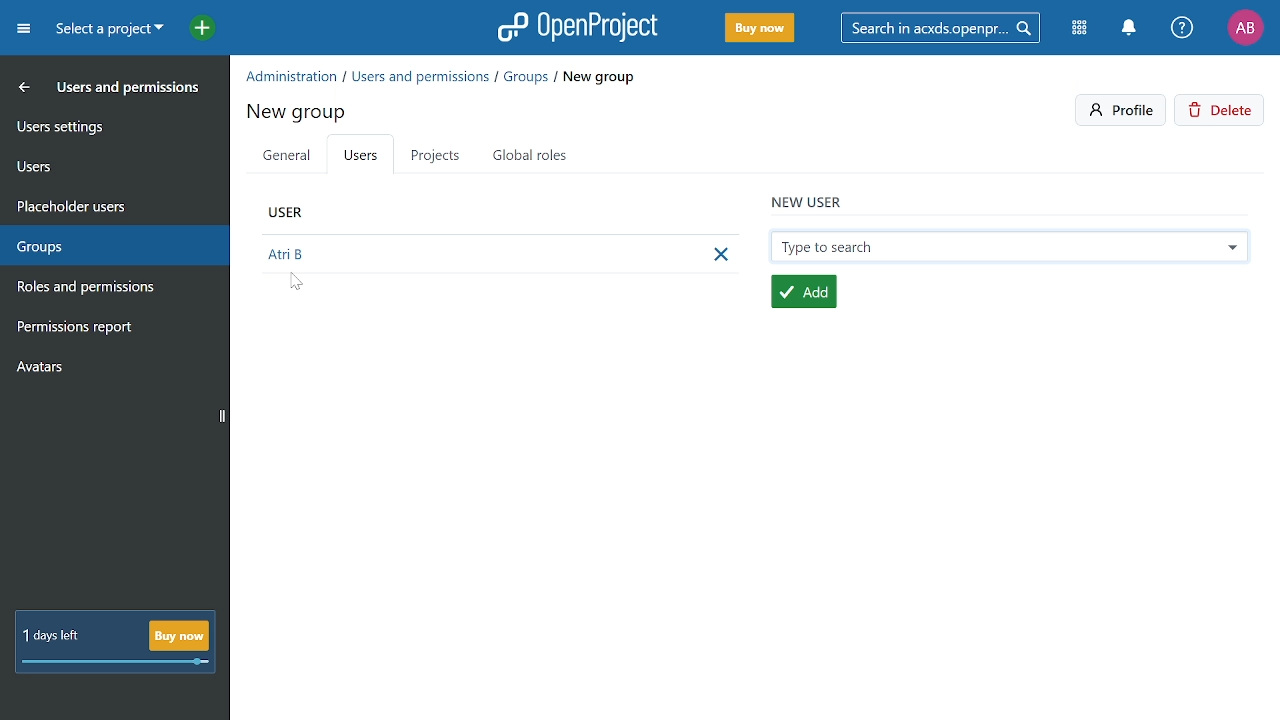 The height and width of the screenshot is (720, 1280). I want to click on other users, so click(1240, 248).